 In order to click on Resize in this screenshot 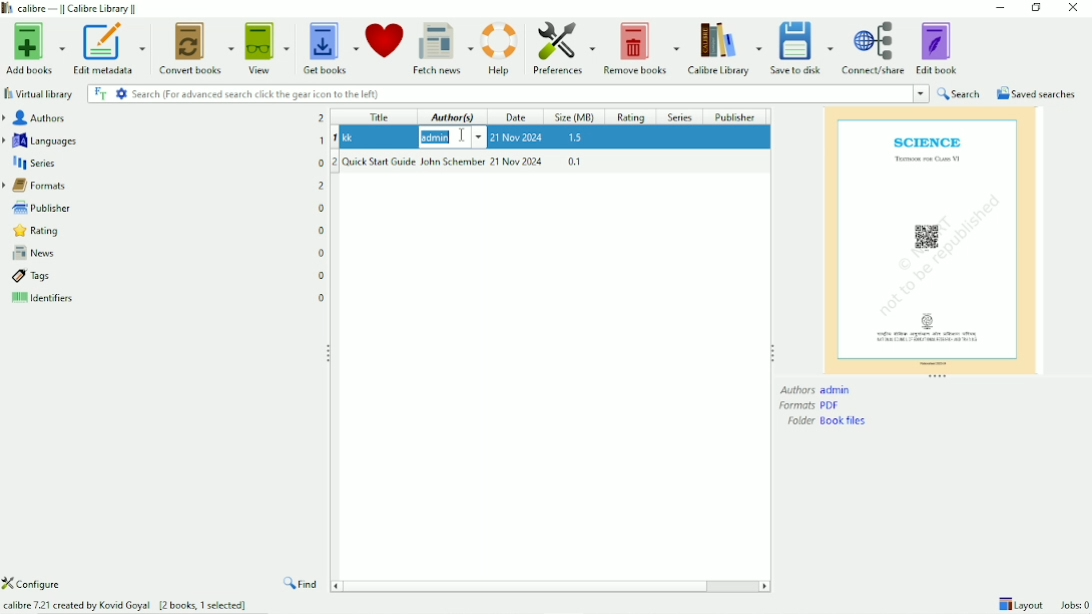, I will do `click(937, 377)`.